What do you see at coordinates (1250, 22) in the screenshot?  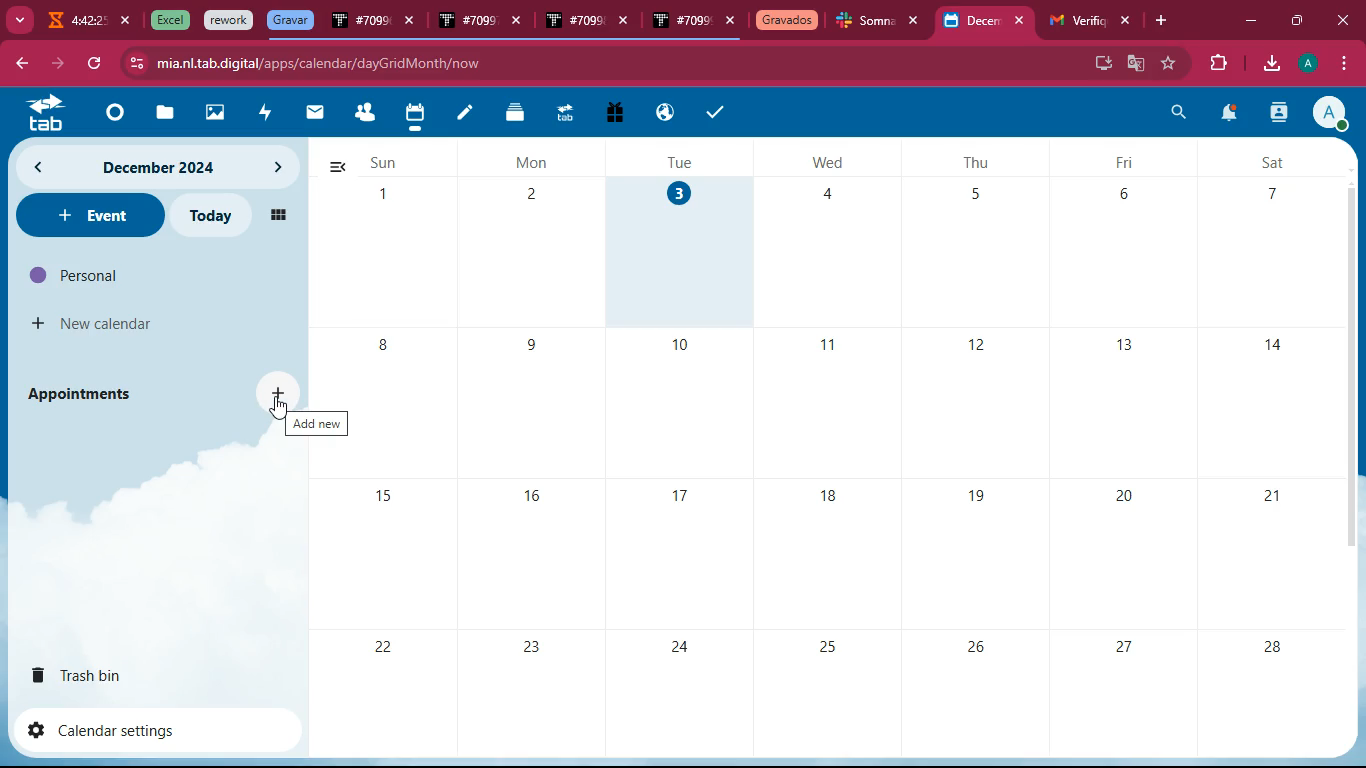 I see `minimize` at bounding box center [1250, 22].